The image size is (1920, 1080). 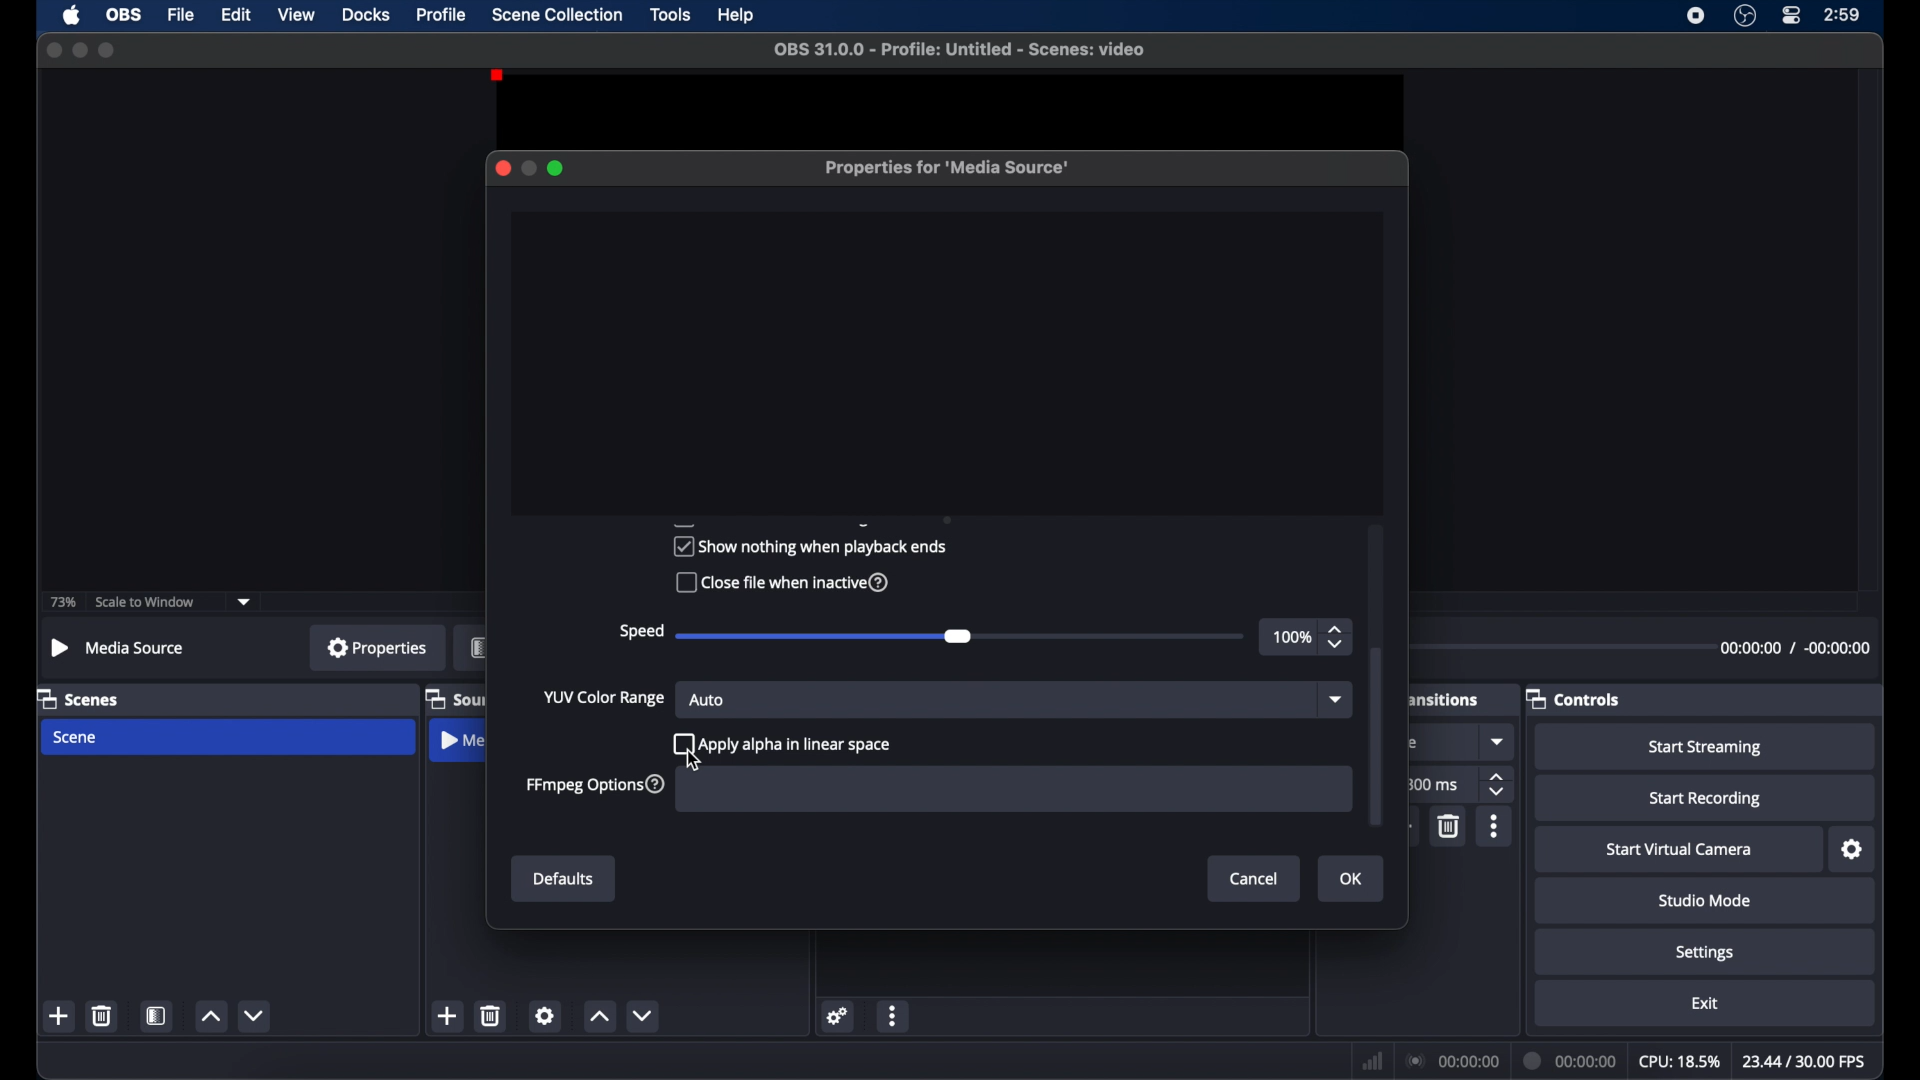 What do you see at coordinates (960, 637) in the screenshot?
I see `slider` at bounding box center [960, 637].